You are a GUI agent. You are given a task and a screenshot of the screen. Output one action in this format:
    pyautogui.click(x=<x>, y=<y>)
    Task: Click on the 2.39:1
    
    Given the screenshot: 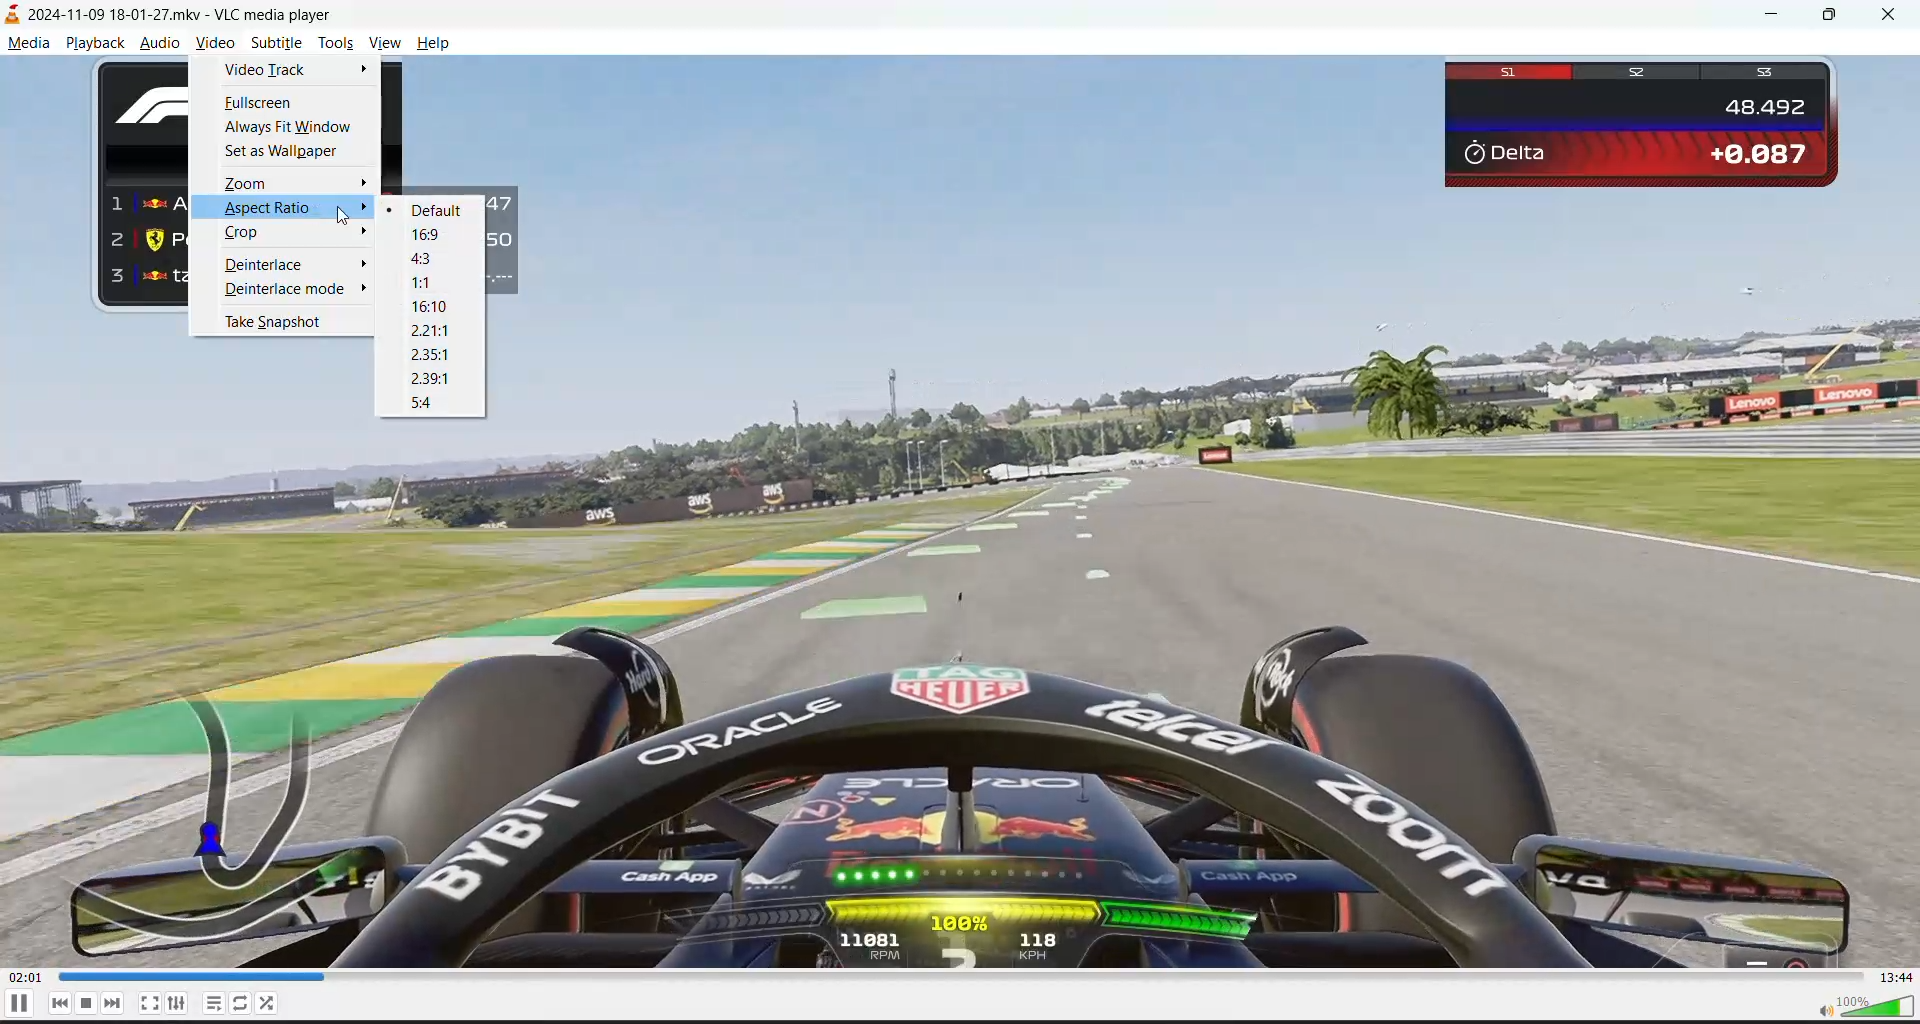 What is the action you would take?
    pyautogui.click(x=438, y=377)
    